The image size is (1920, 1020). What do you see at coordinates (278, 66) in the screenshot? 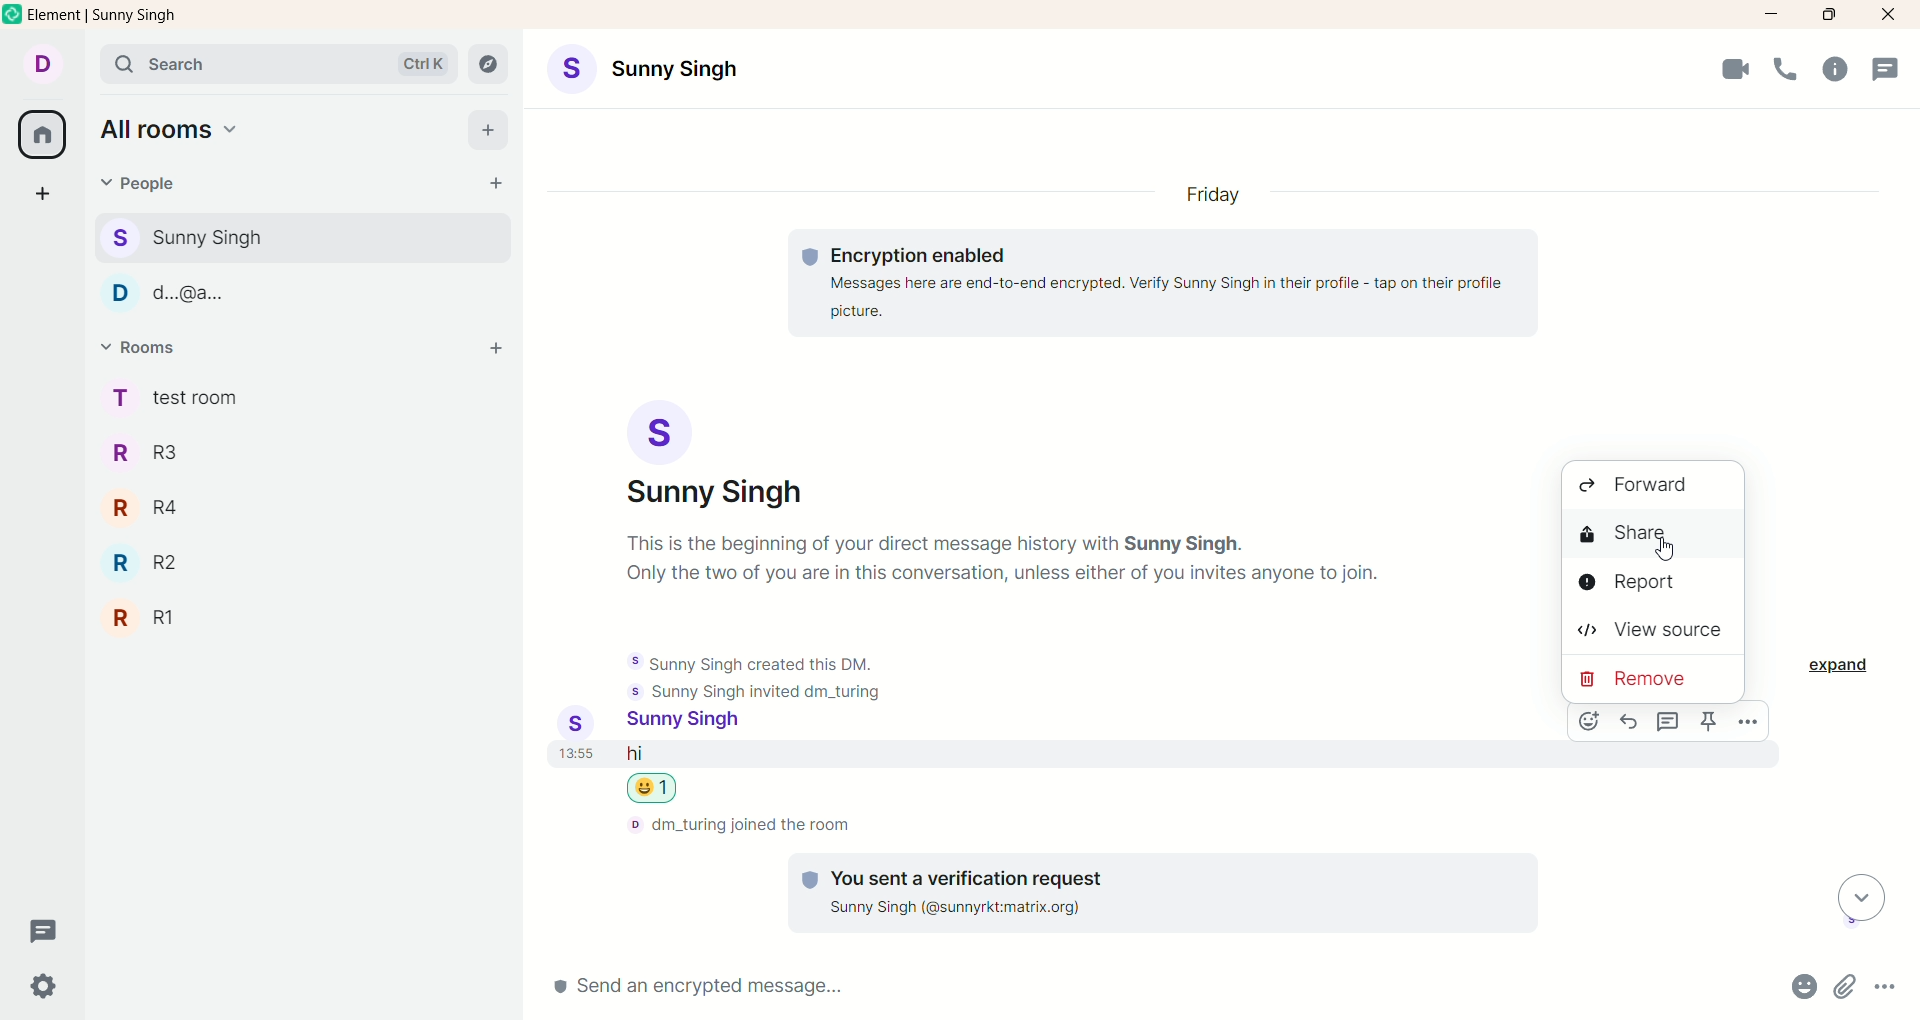
I see `search` at bounding box center [278, 66].